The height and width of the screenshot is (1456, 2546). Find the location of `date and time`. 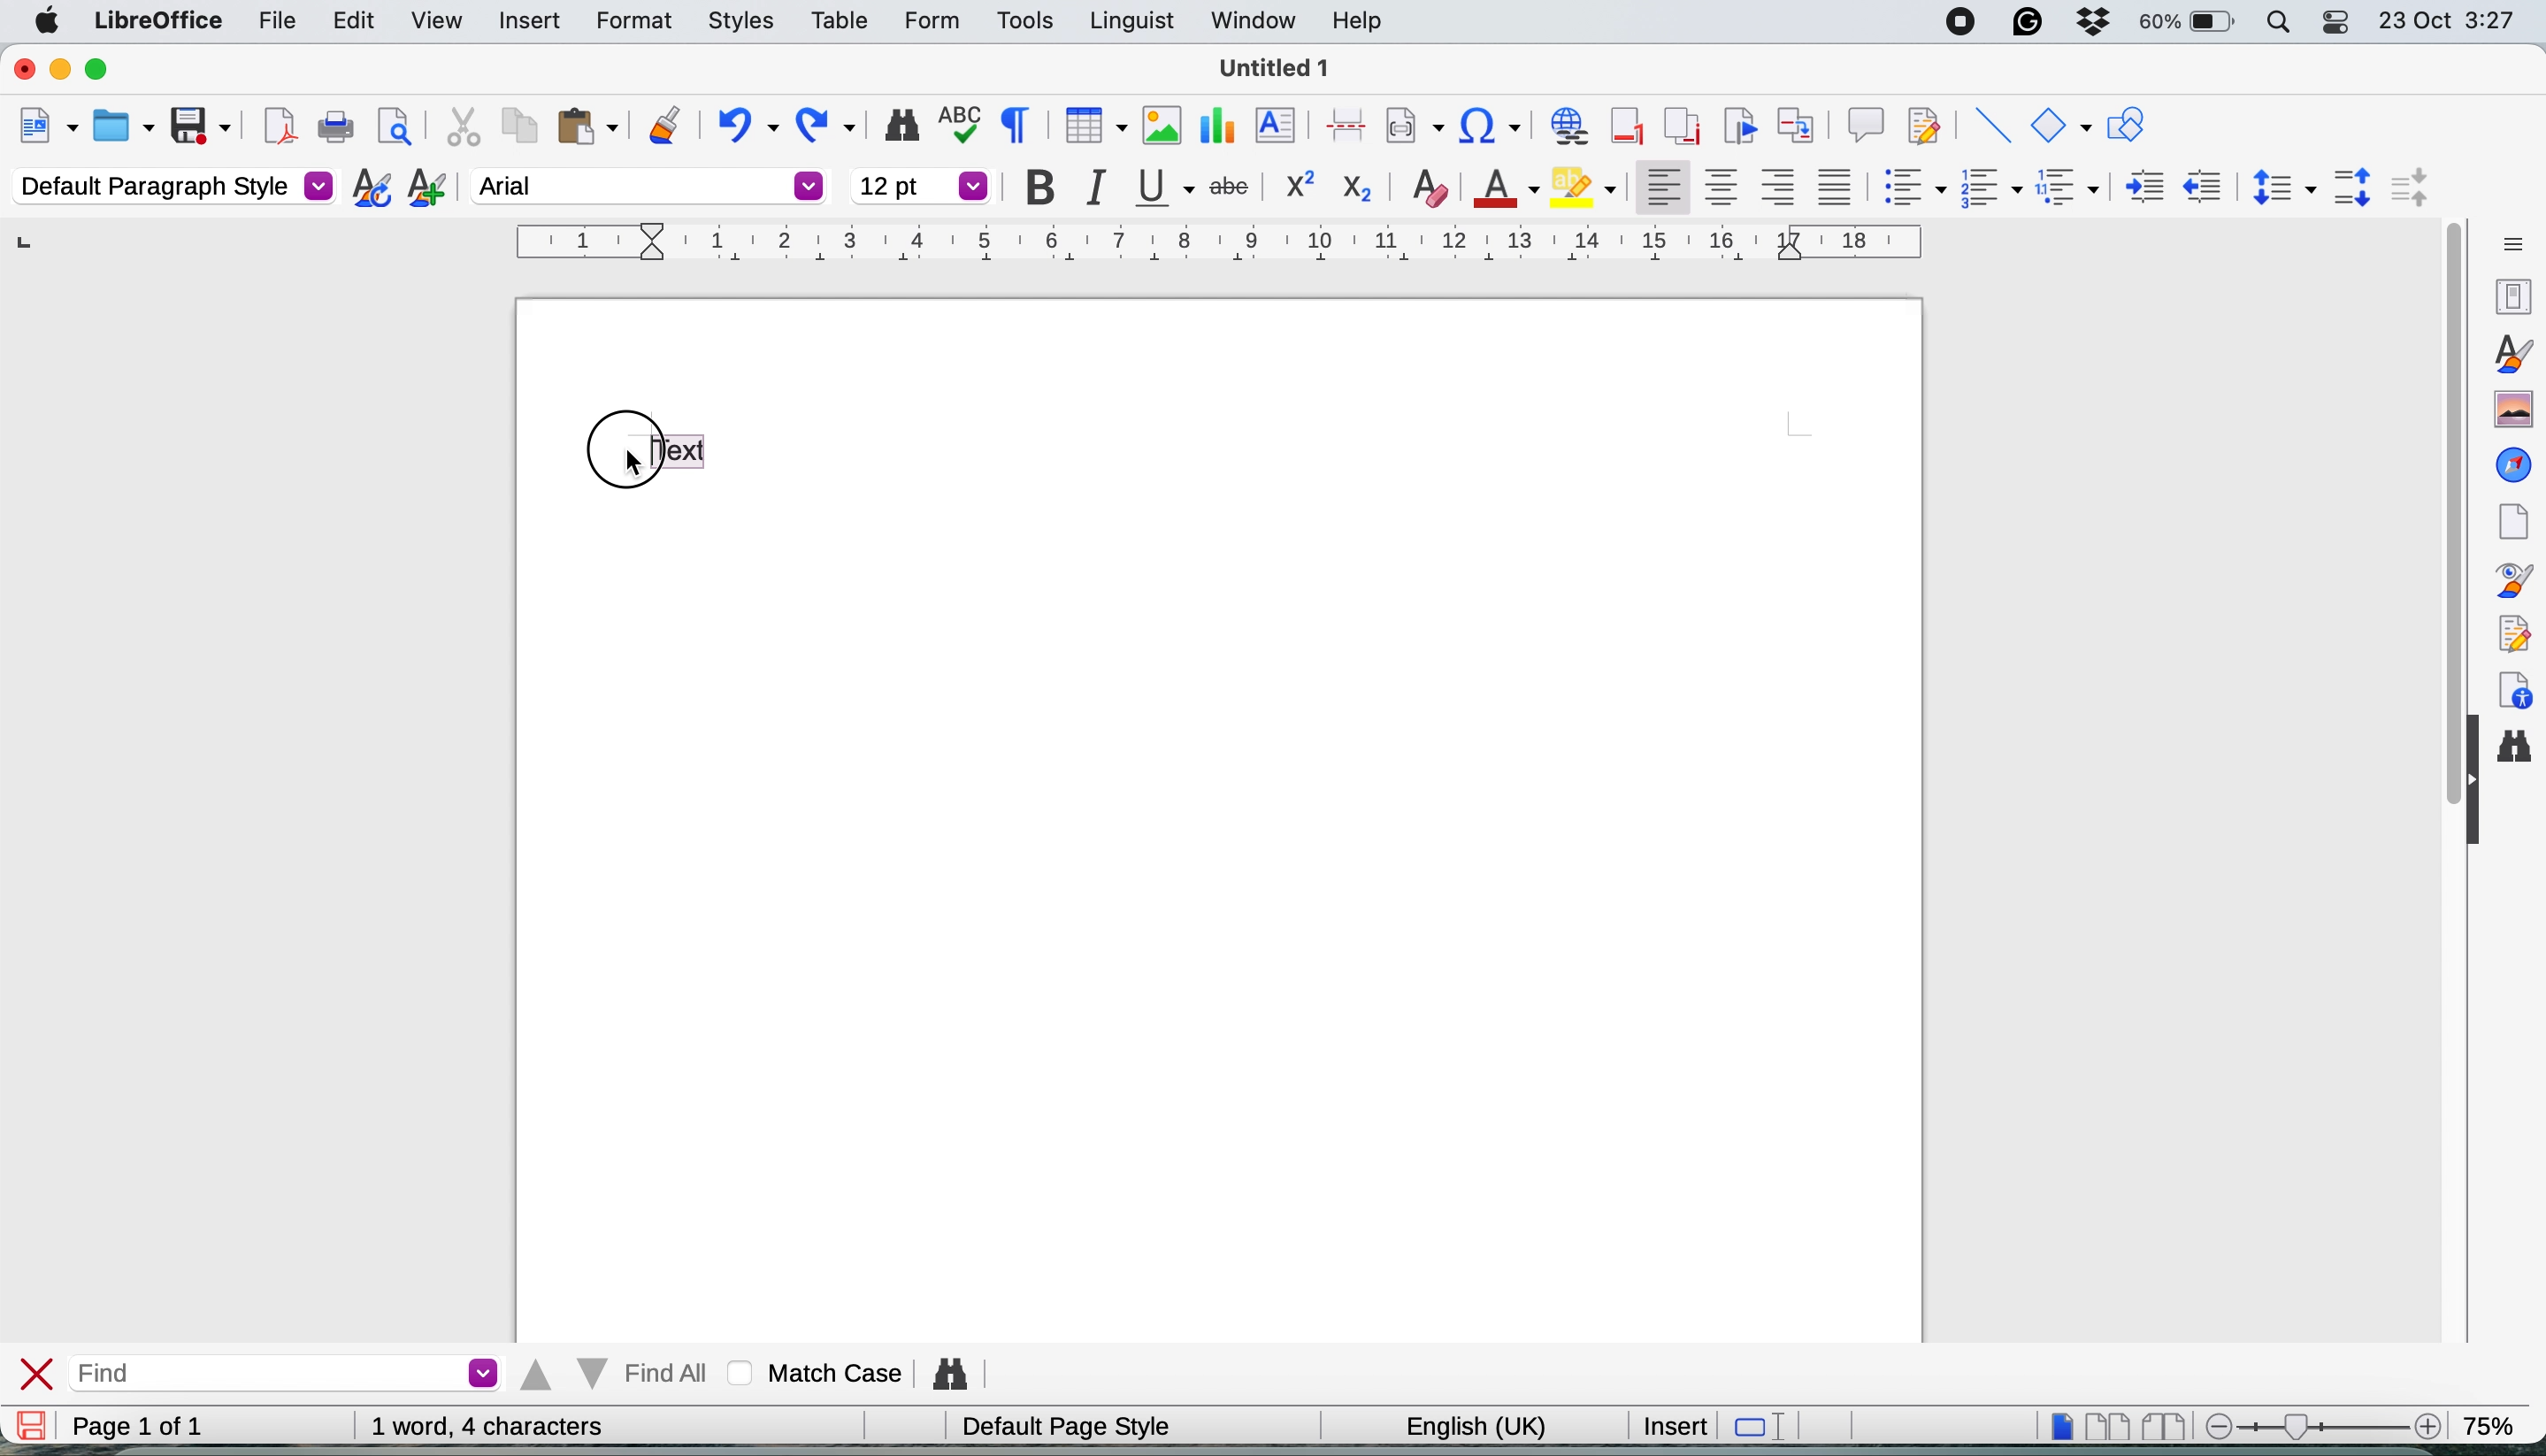

date and time is located at coordinates (2450, 22).